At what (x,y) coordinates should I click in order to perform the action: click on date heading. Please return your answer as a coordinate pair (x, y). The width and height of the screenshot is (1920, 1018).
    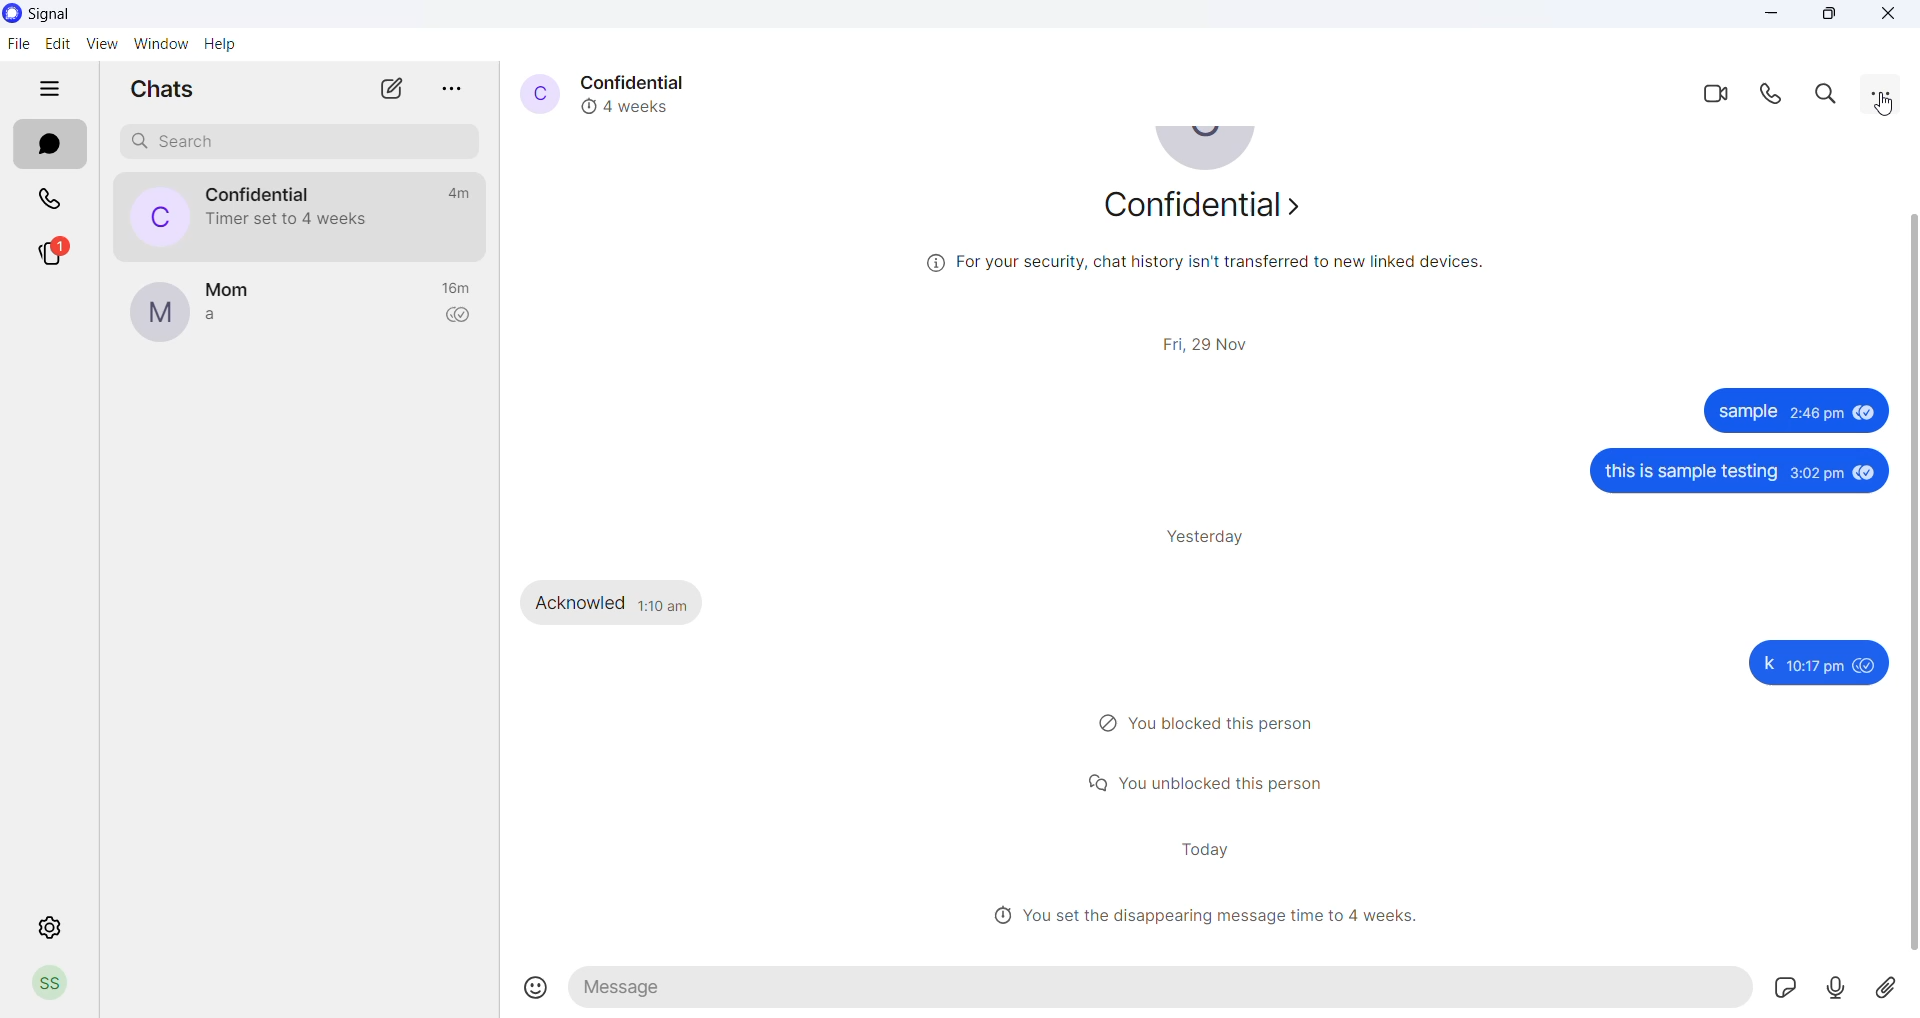
    Looking at the image, I should click on (1213, 341).